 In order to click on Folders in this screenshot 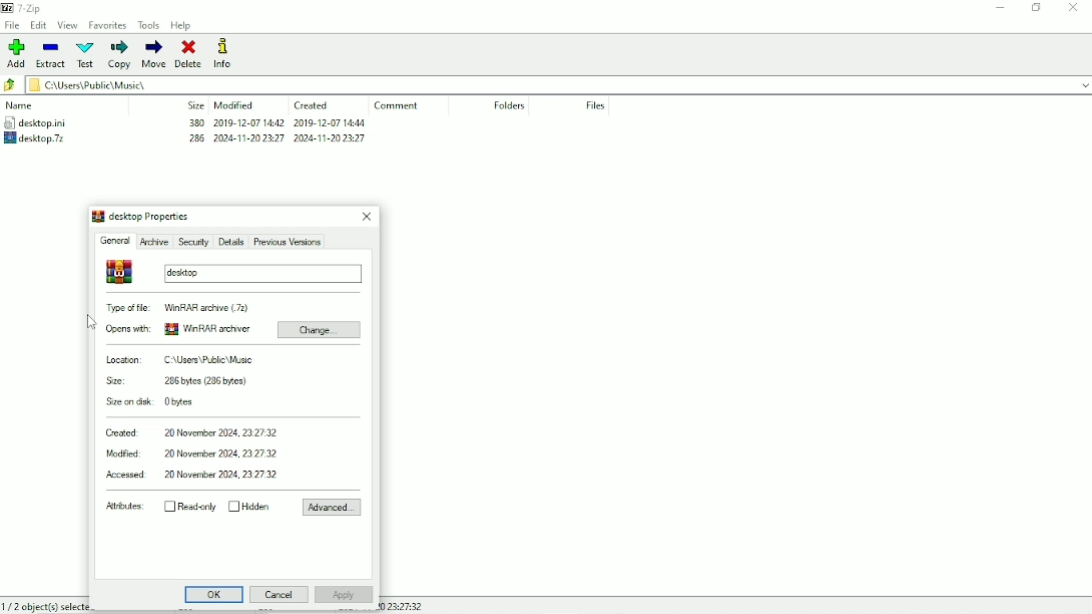, I will do `click(511, 105)`.